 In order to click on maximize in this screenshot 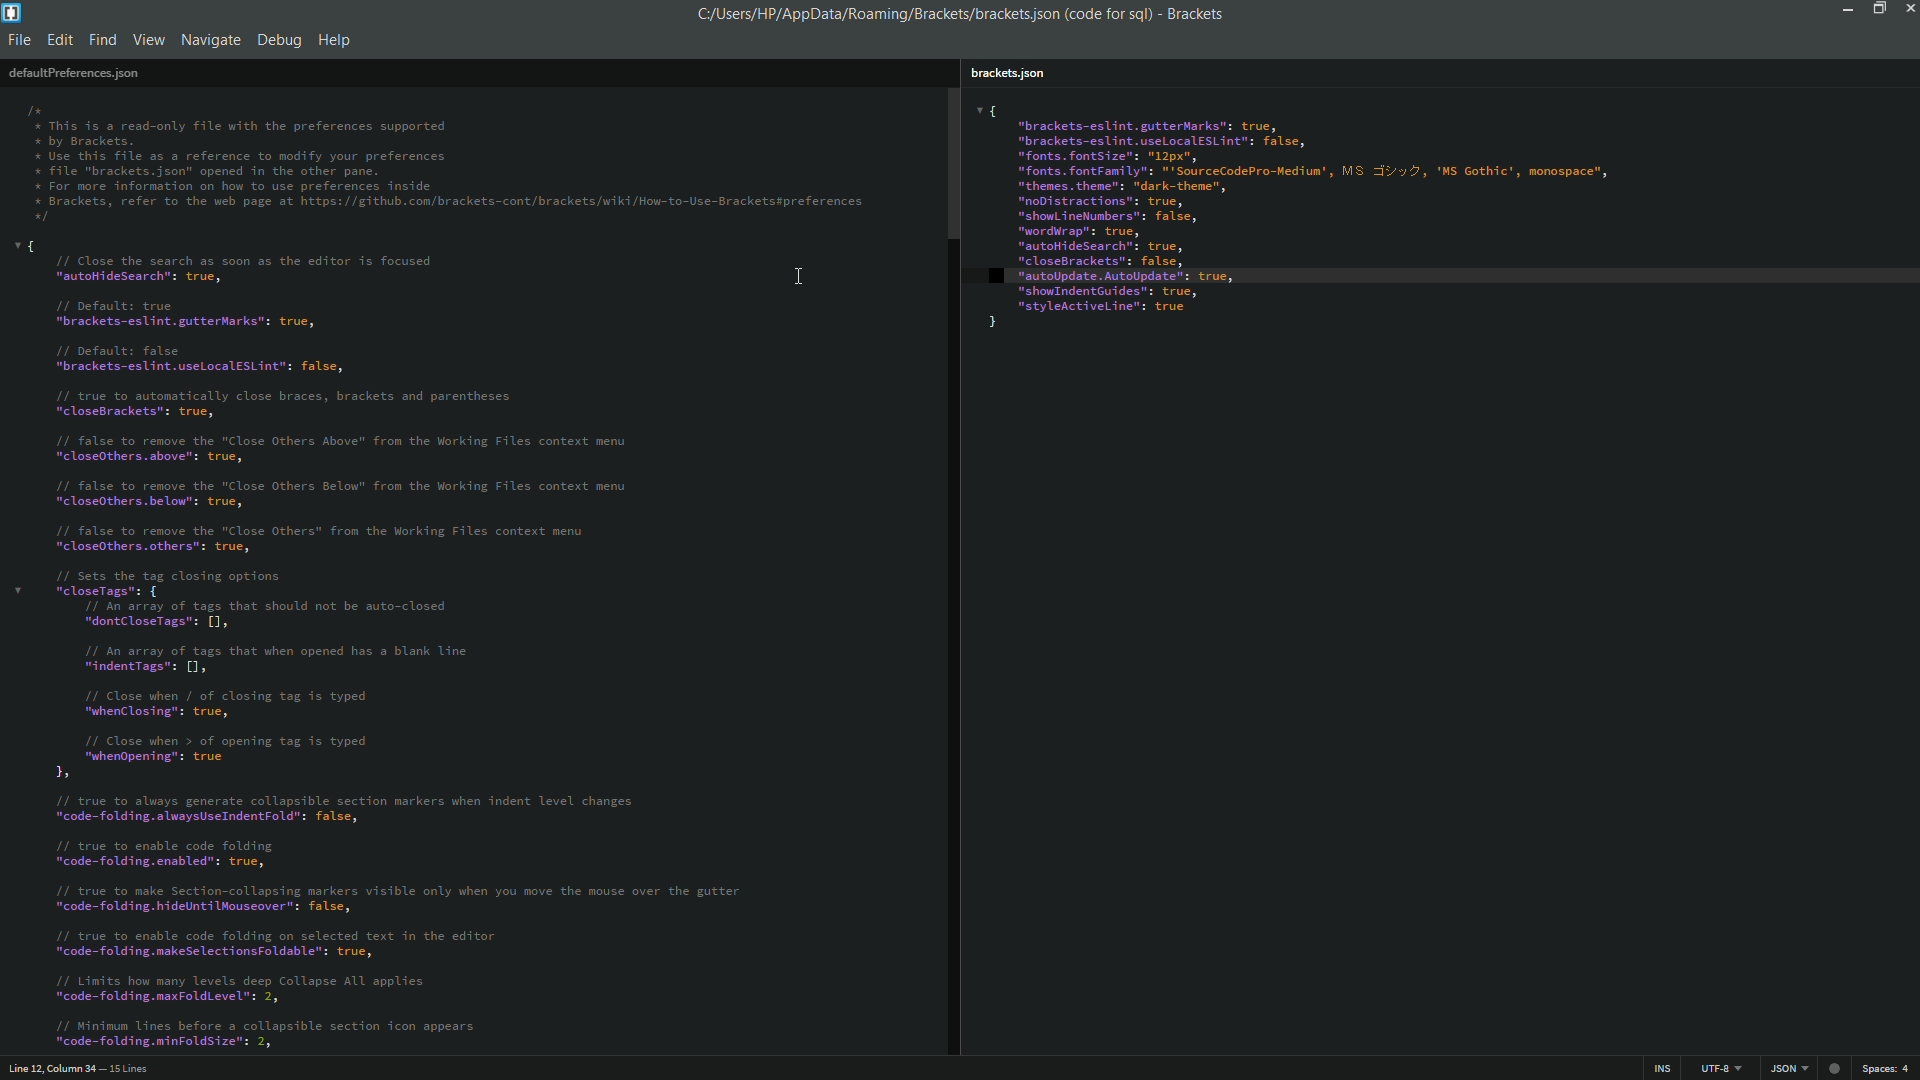, I will do `click(1877, 9)`.